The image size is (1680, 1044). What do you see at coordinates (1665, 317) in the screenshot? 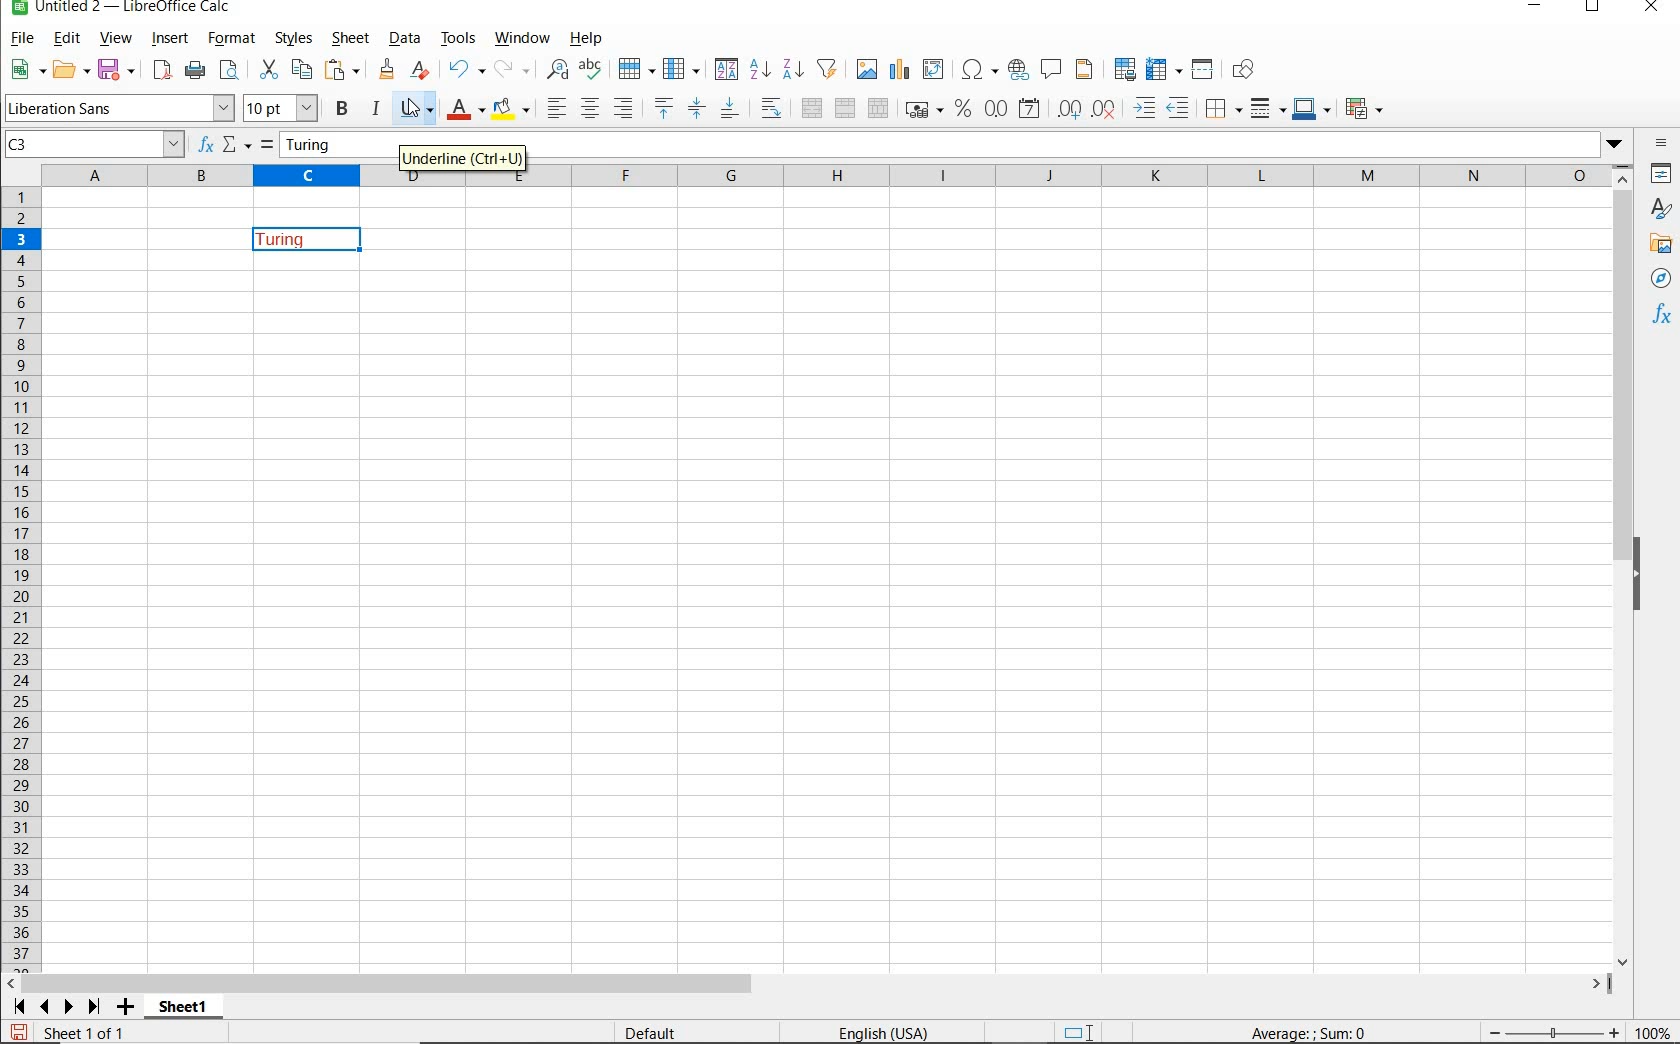
I see `FUNCTIONS` at bounding box center [1665, 317].